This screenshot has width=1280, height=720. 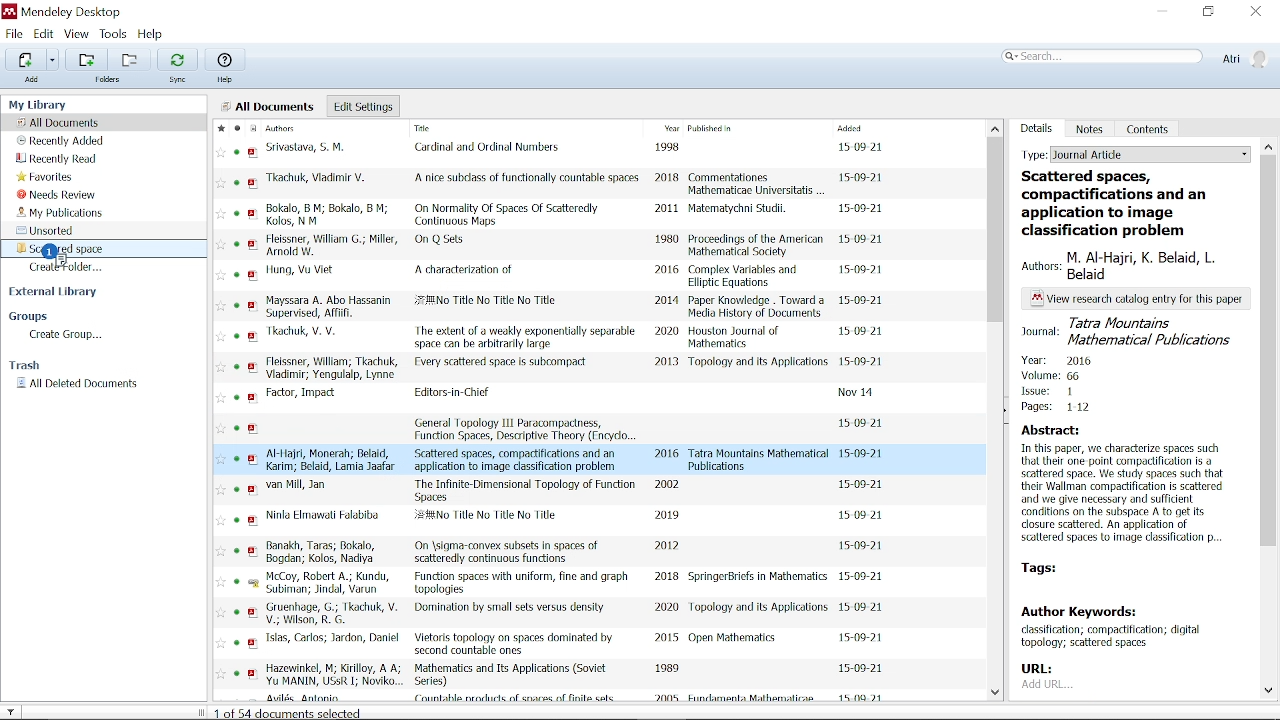 What do you see at coordinates (666, 332) in the screenshot?
I see `2020` at bounding box center [666, 332].